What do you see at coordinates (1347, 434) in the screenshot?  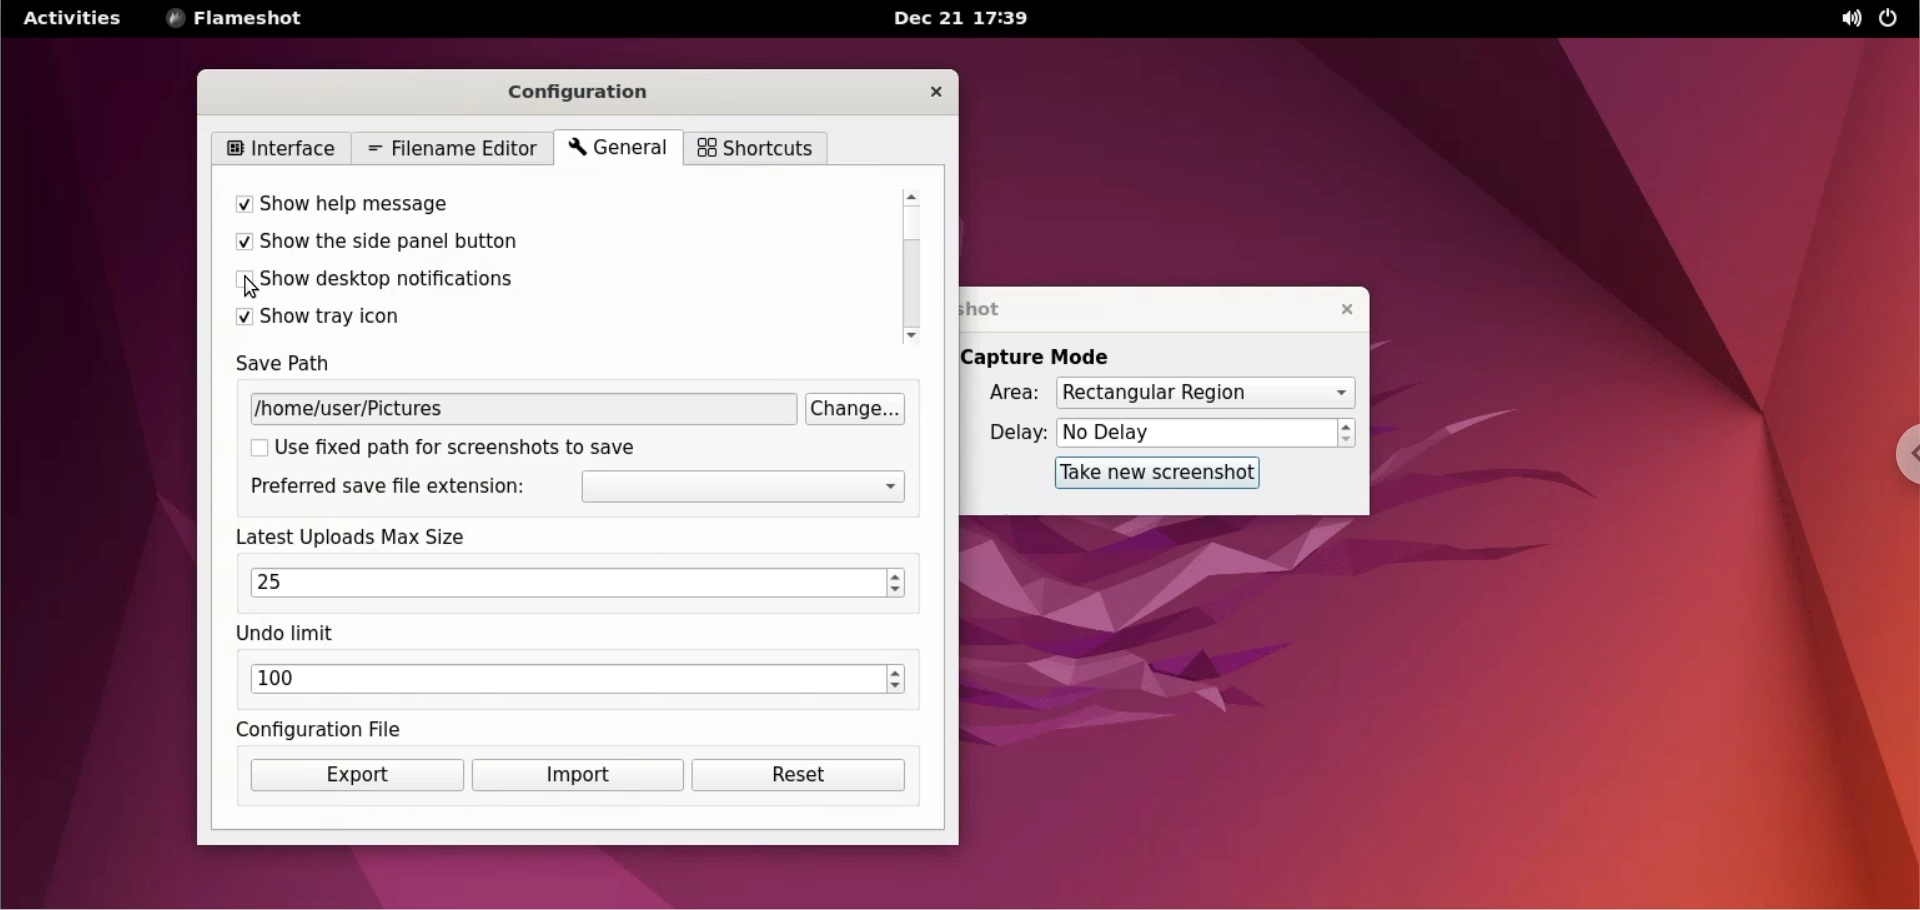 I see `increment and decrement delay time` at bounding box center [1347, 434].